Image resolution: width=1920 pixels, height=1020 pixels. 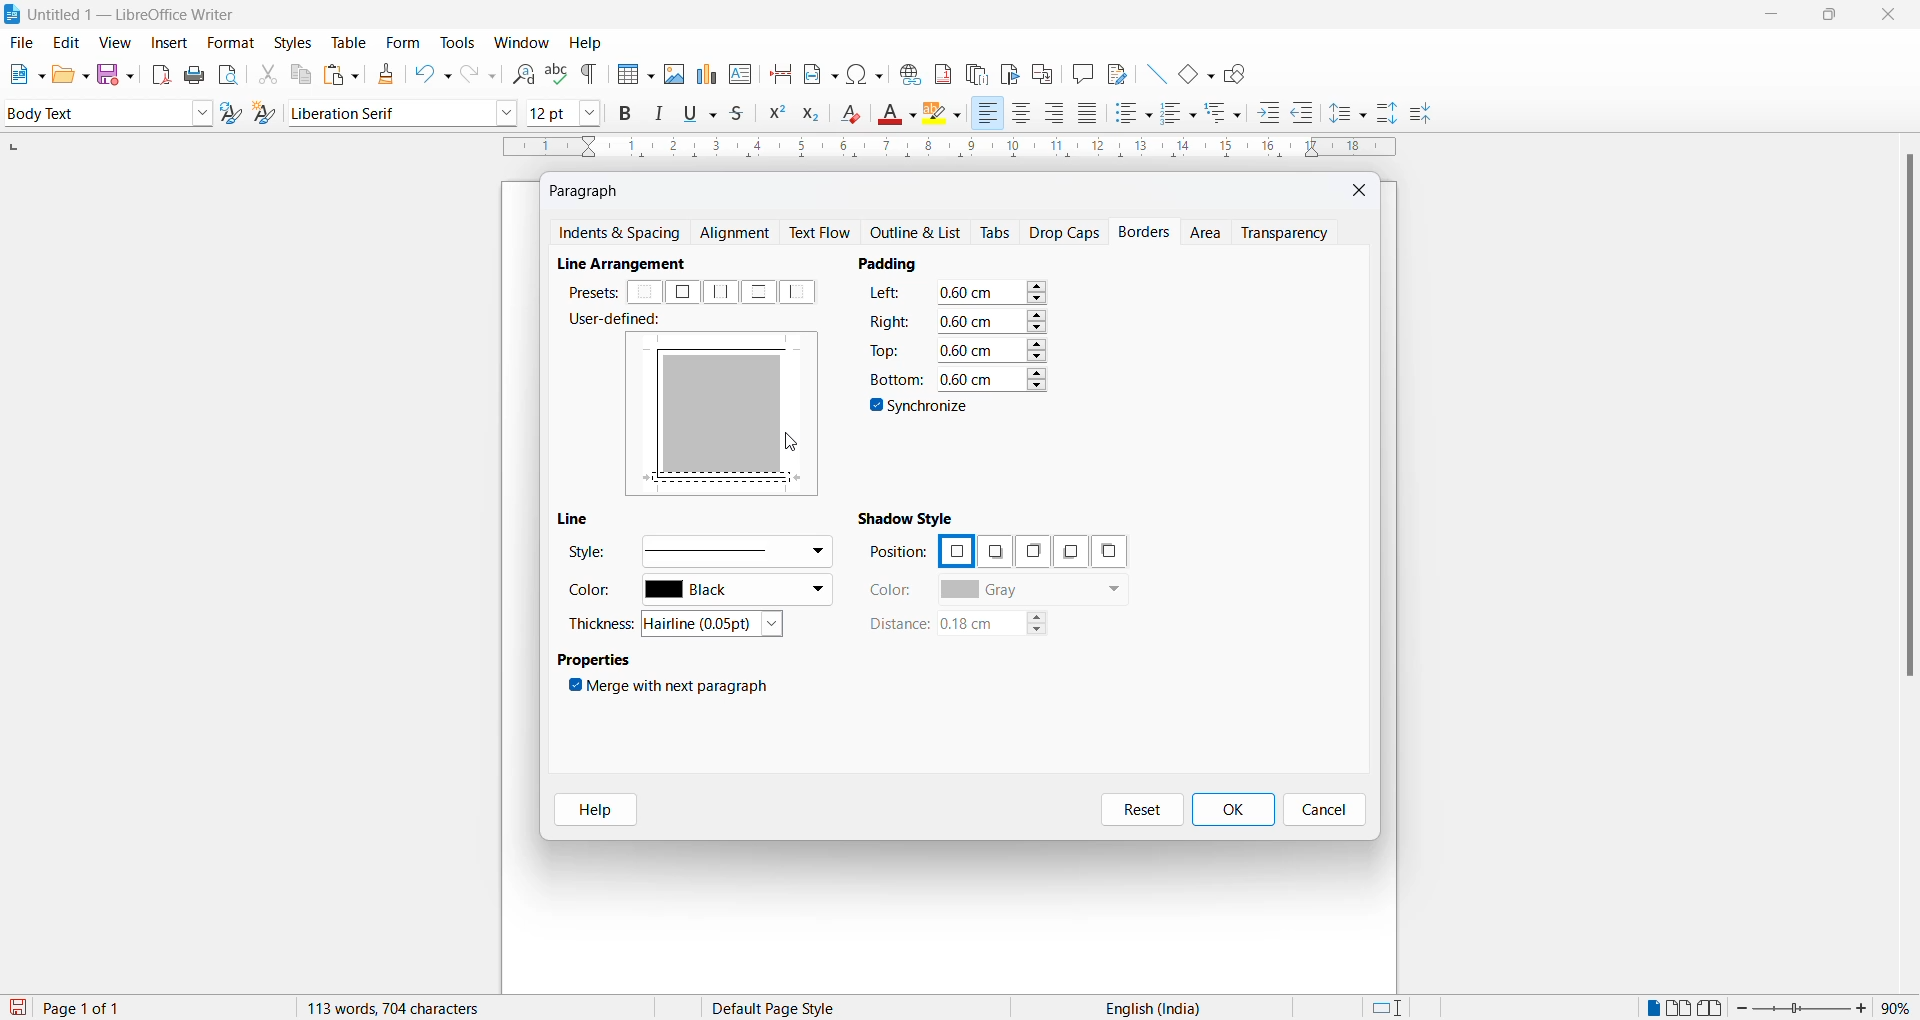 I want to click on total page and current page, so click(x=100, y=1009).